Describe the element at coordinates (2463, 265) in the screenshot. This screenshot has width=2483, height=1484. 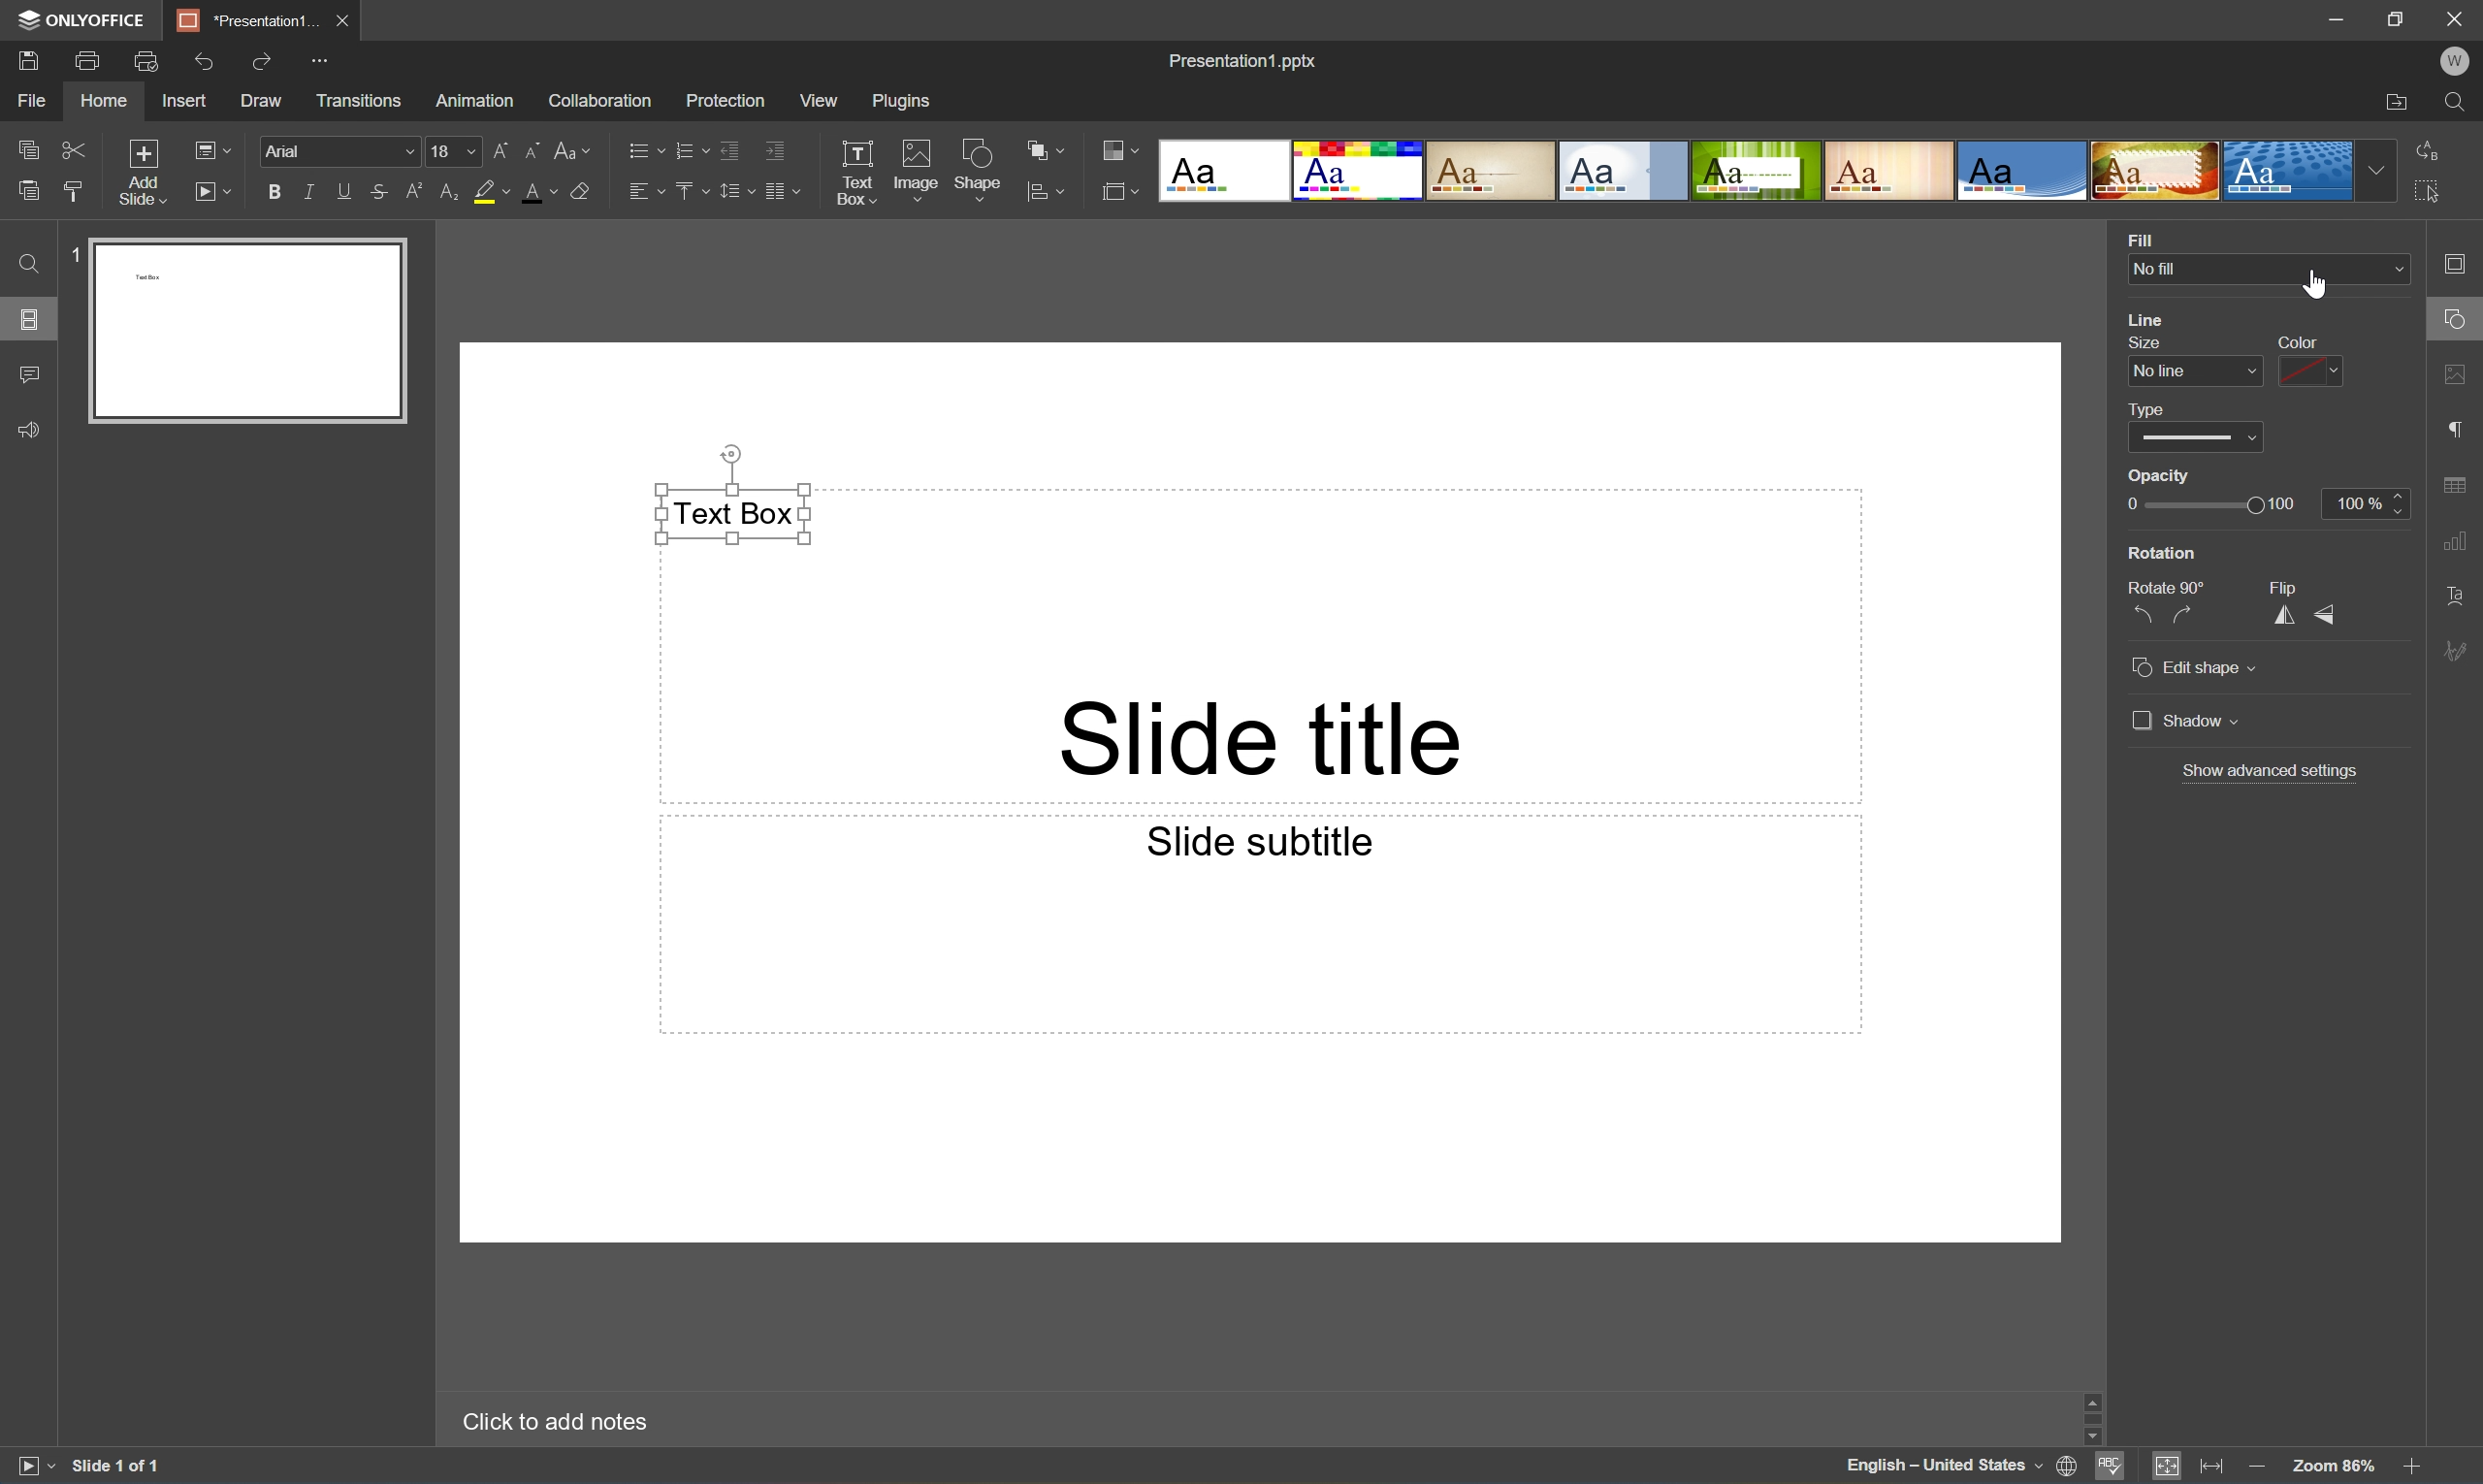
I see `Slide settings` at that location.